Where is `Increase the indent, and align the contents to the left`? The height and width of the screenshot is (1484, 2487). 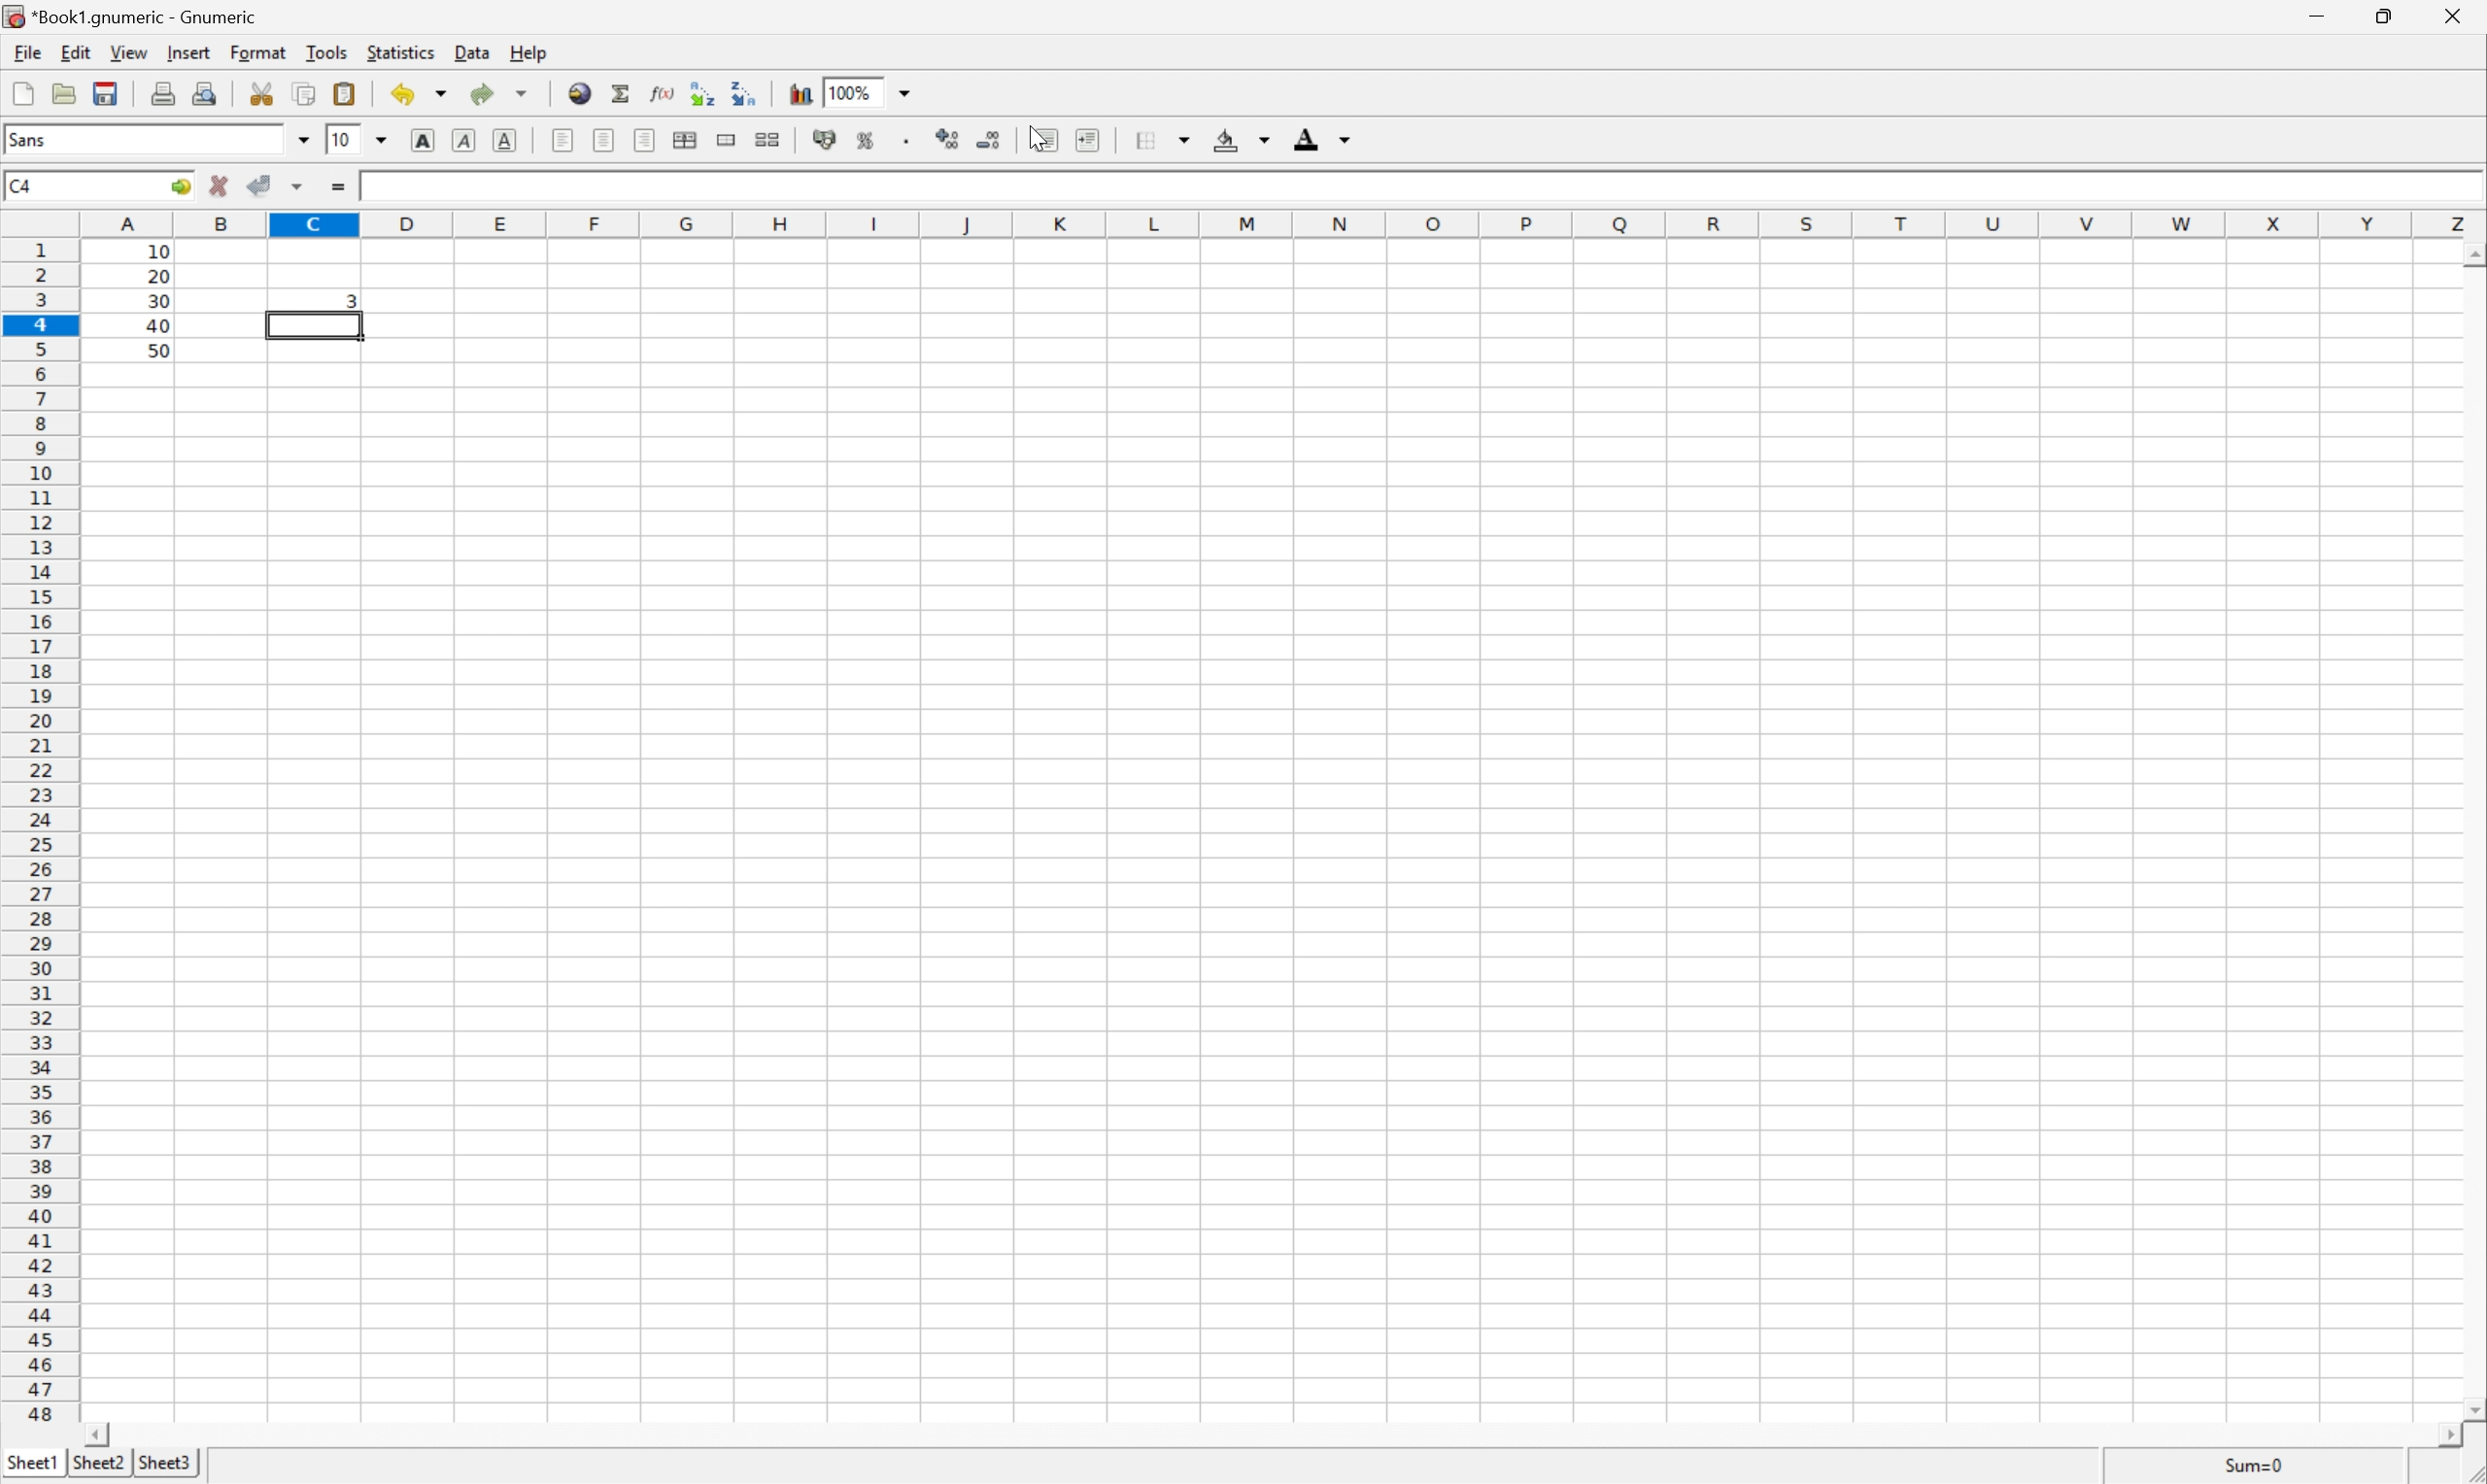 Increase the indent, and align the contents to the left is located at coordinates (1088, 134).